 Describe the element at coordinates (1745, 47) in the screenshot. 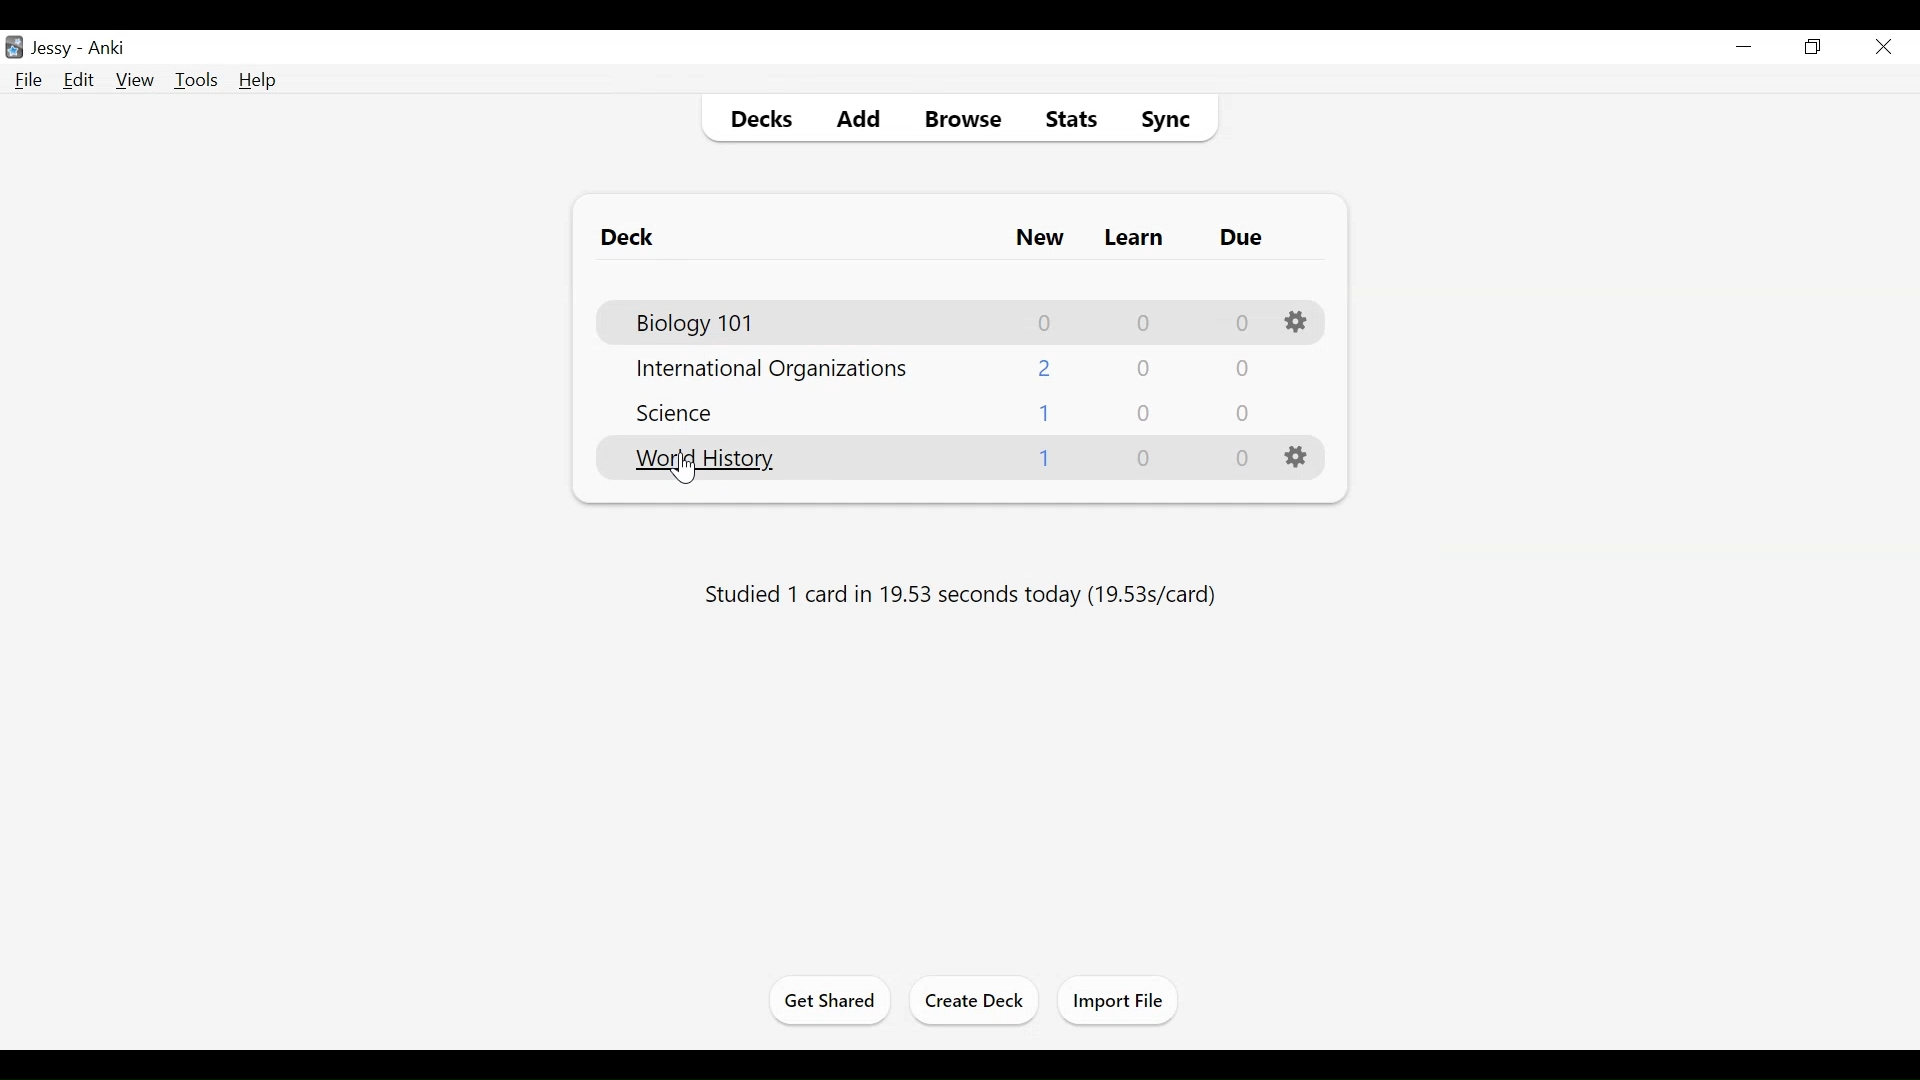

I see `minimize` at that location.